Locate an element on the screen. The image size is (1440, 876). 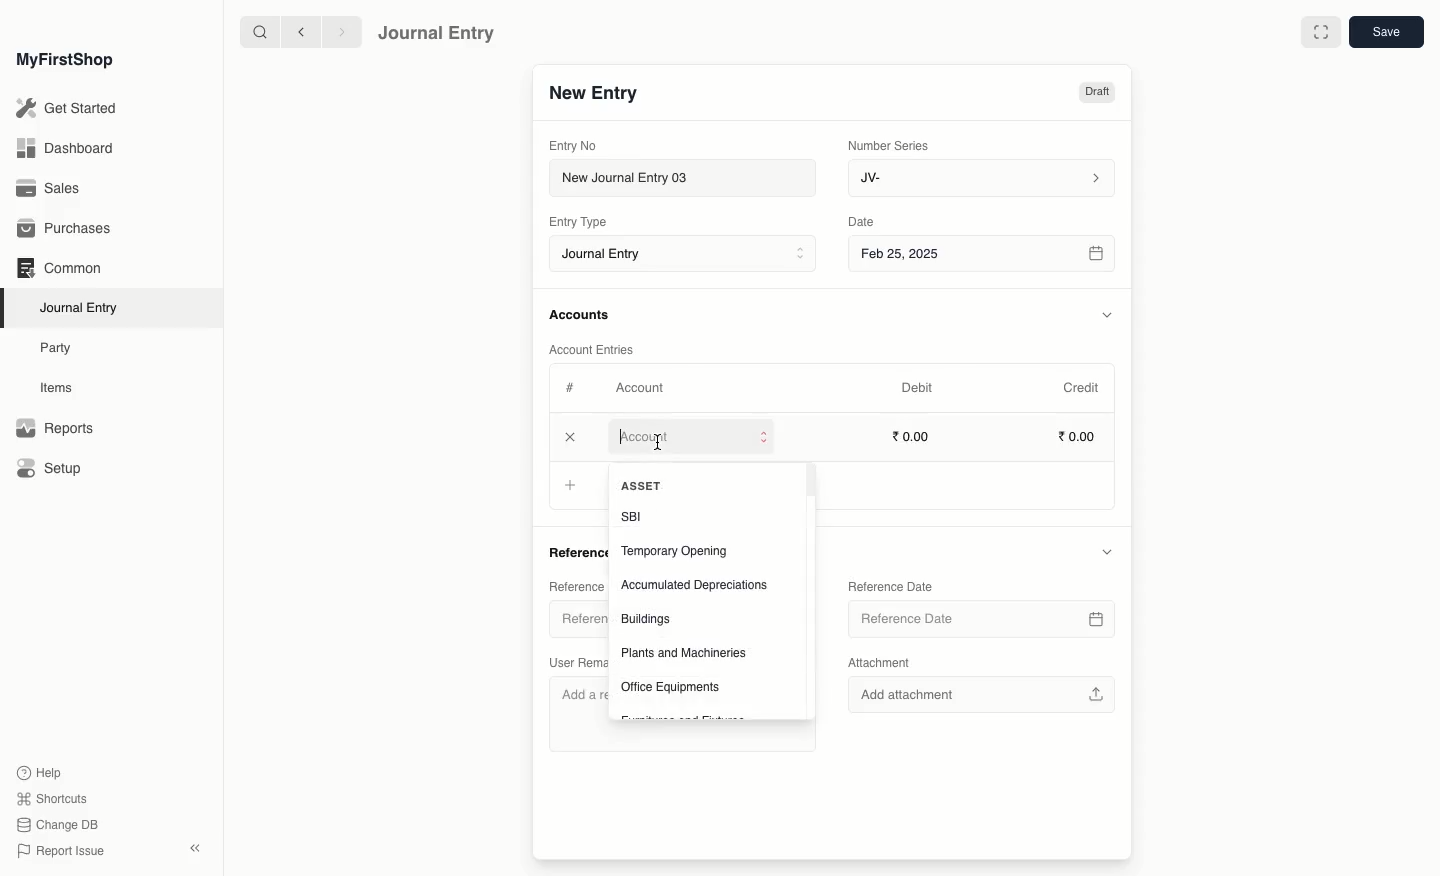
Draft is located at coordinates (1096, 94).